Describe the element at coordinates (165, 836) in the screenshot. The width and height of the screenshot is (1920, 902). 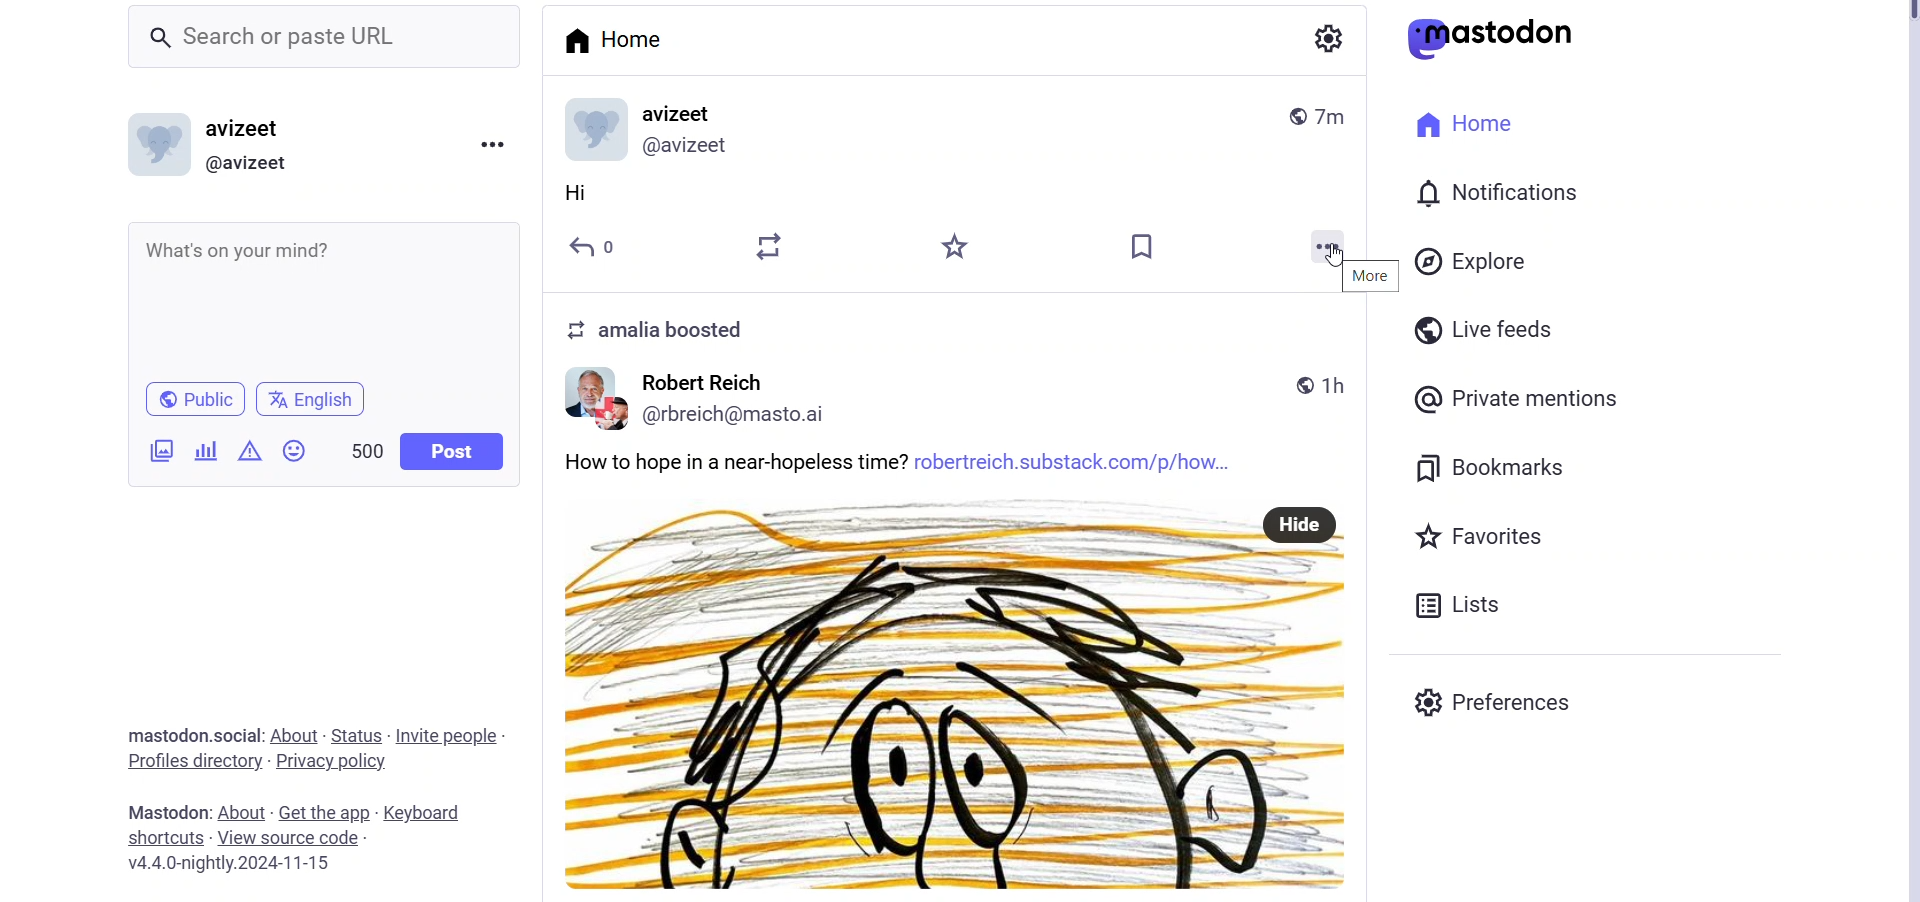
I see `Shortcuts` at that location.